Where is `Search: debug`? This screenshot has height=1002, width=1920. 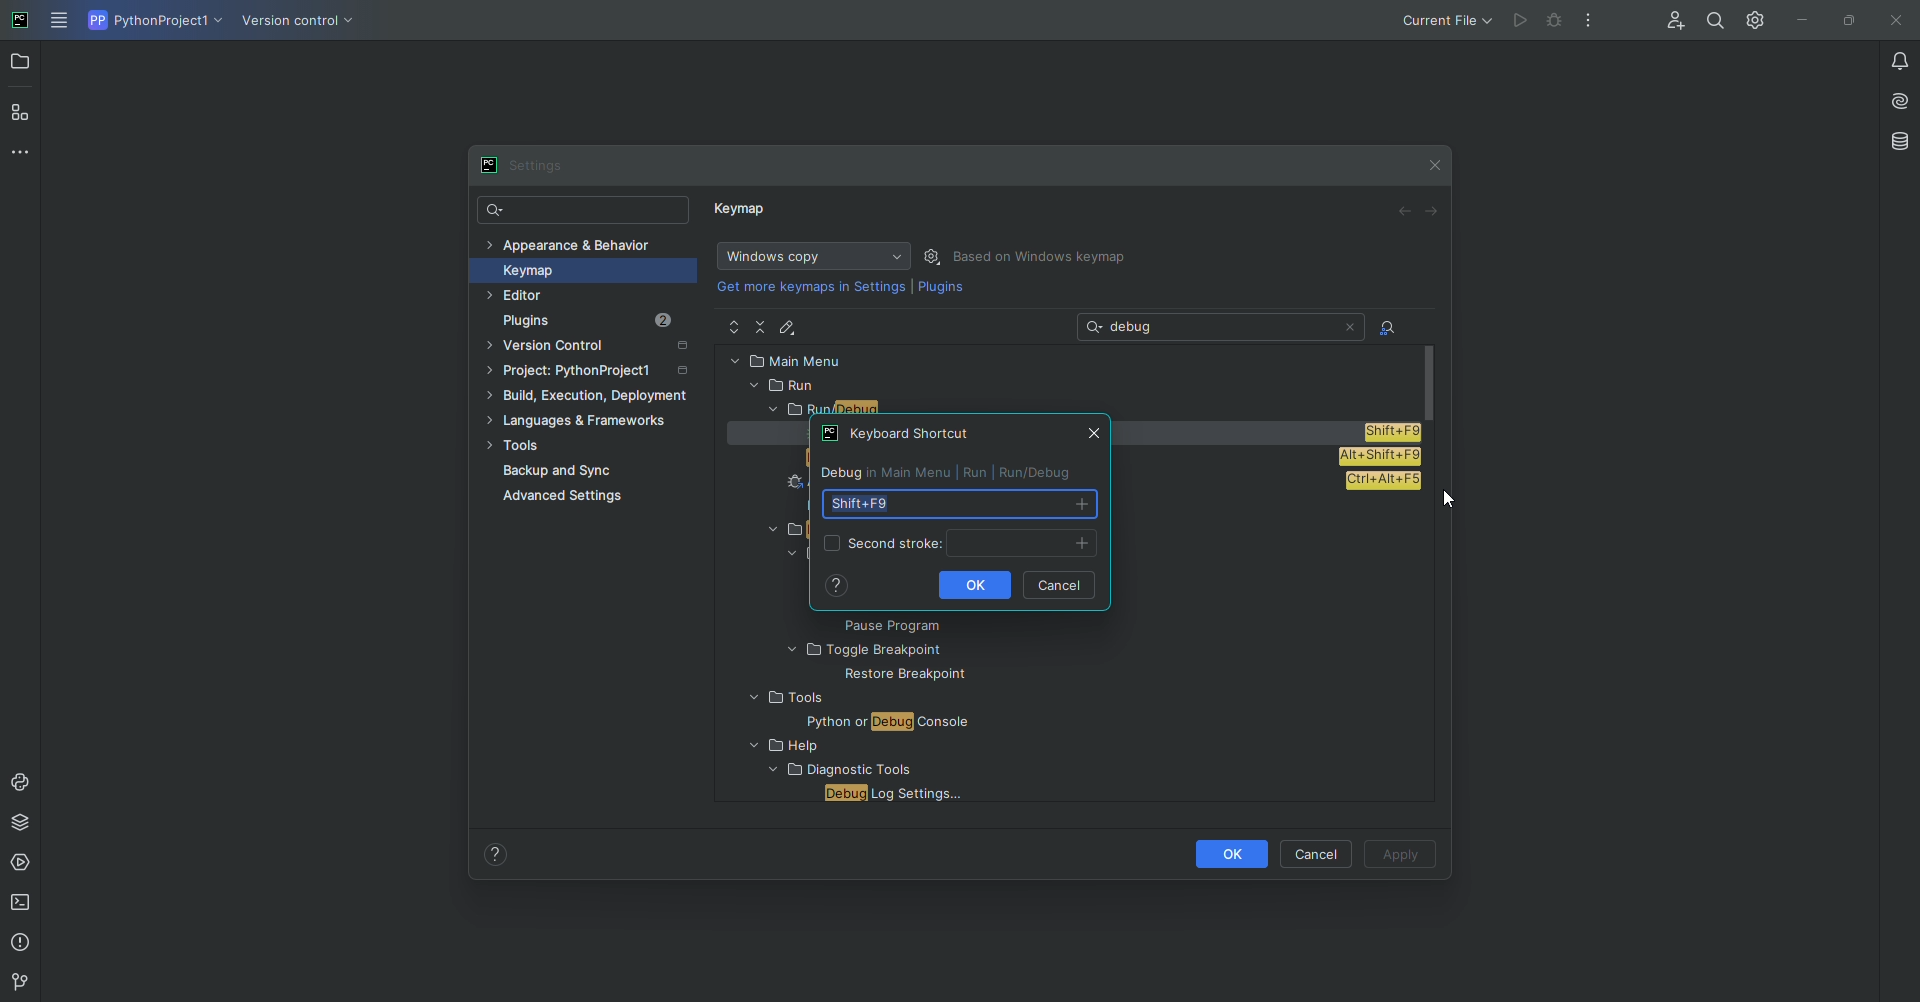 Search: debug is located at coordinates (1223, 326).